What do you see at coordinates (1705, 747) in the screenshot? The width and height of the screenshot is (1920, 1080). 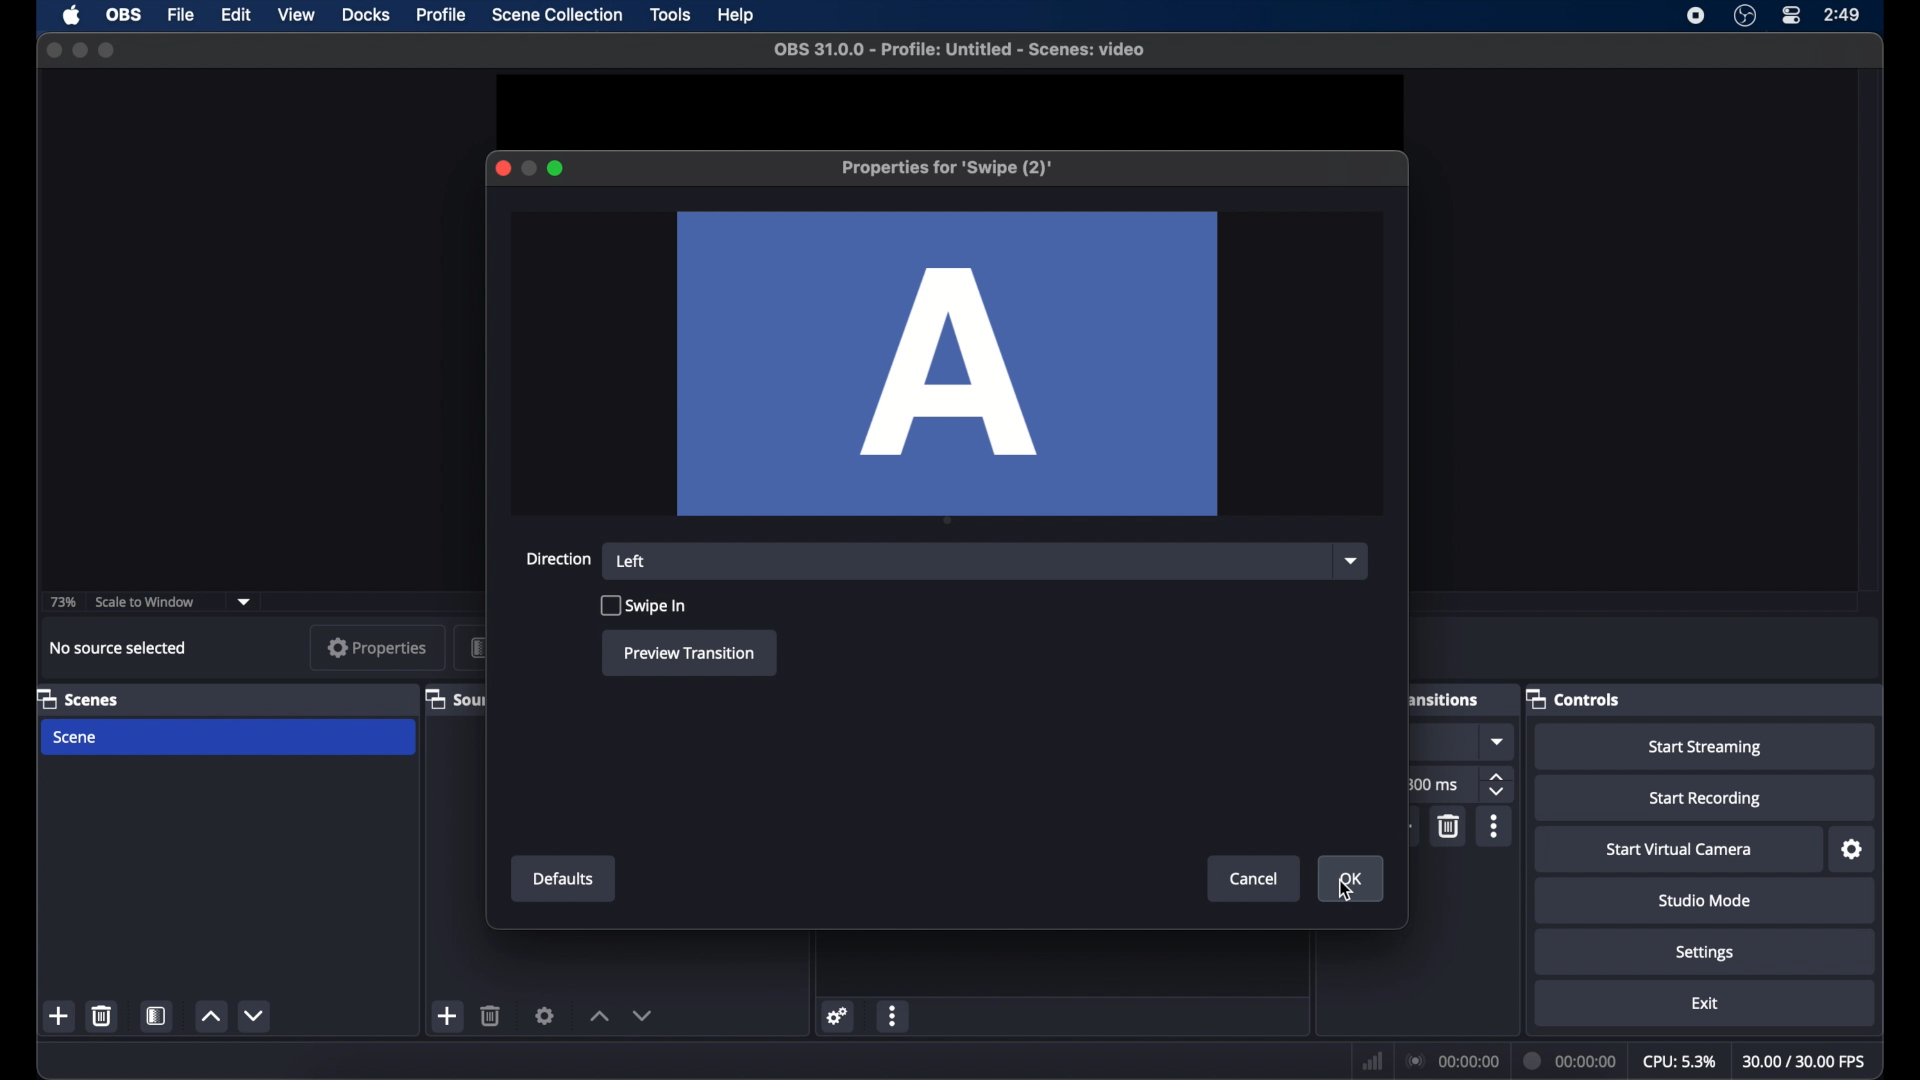 I see `start streaming` at bounding box center [1705, 747].